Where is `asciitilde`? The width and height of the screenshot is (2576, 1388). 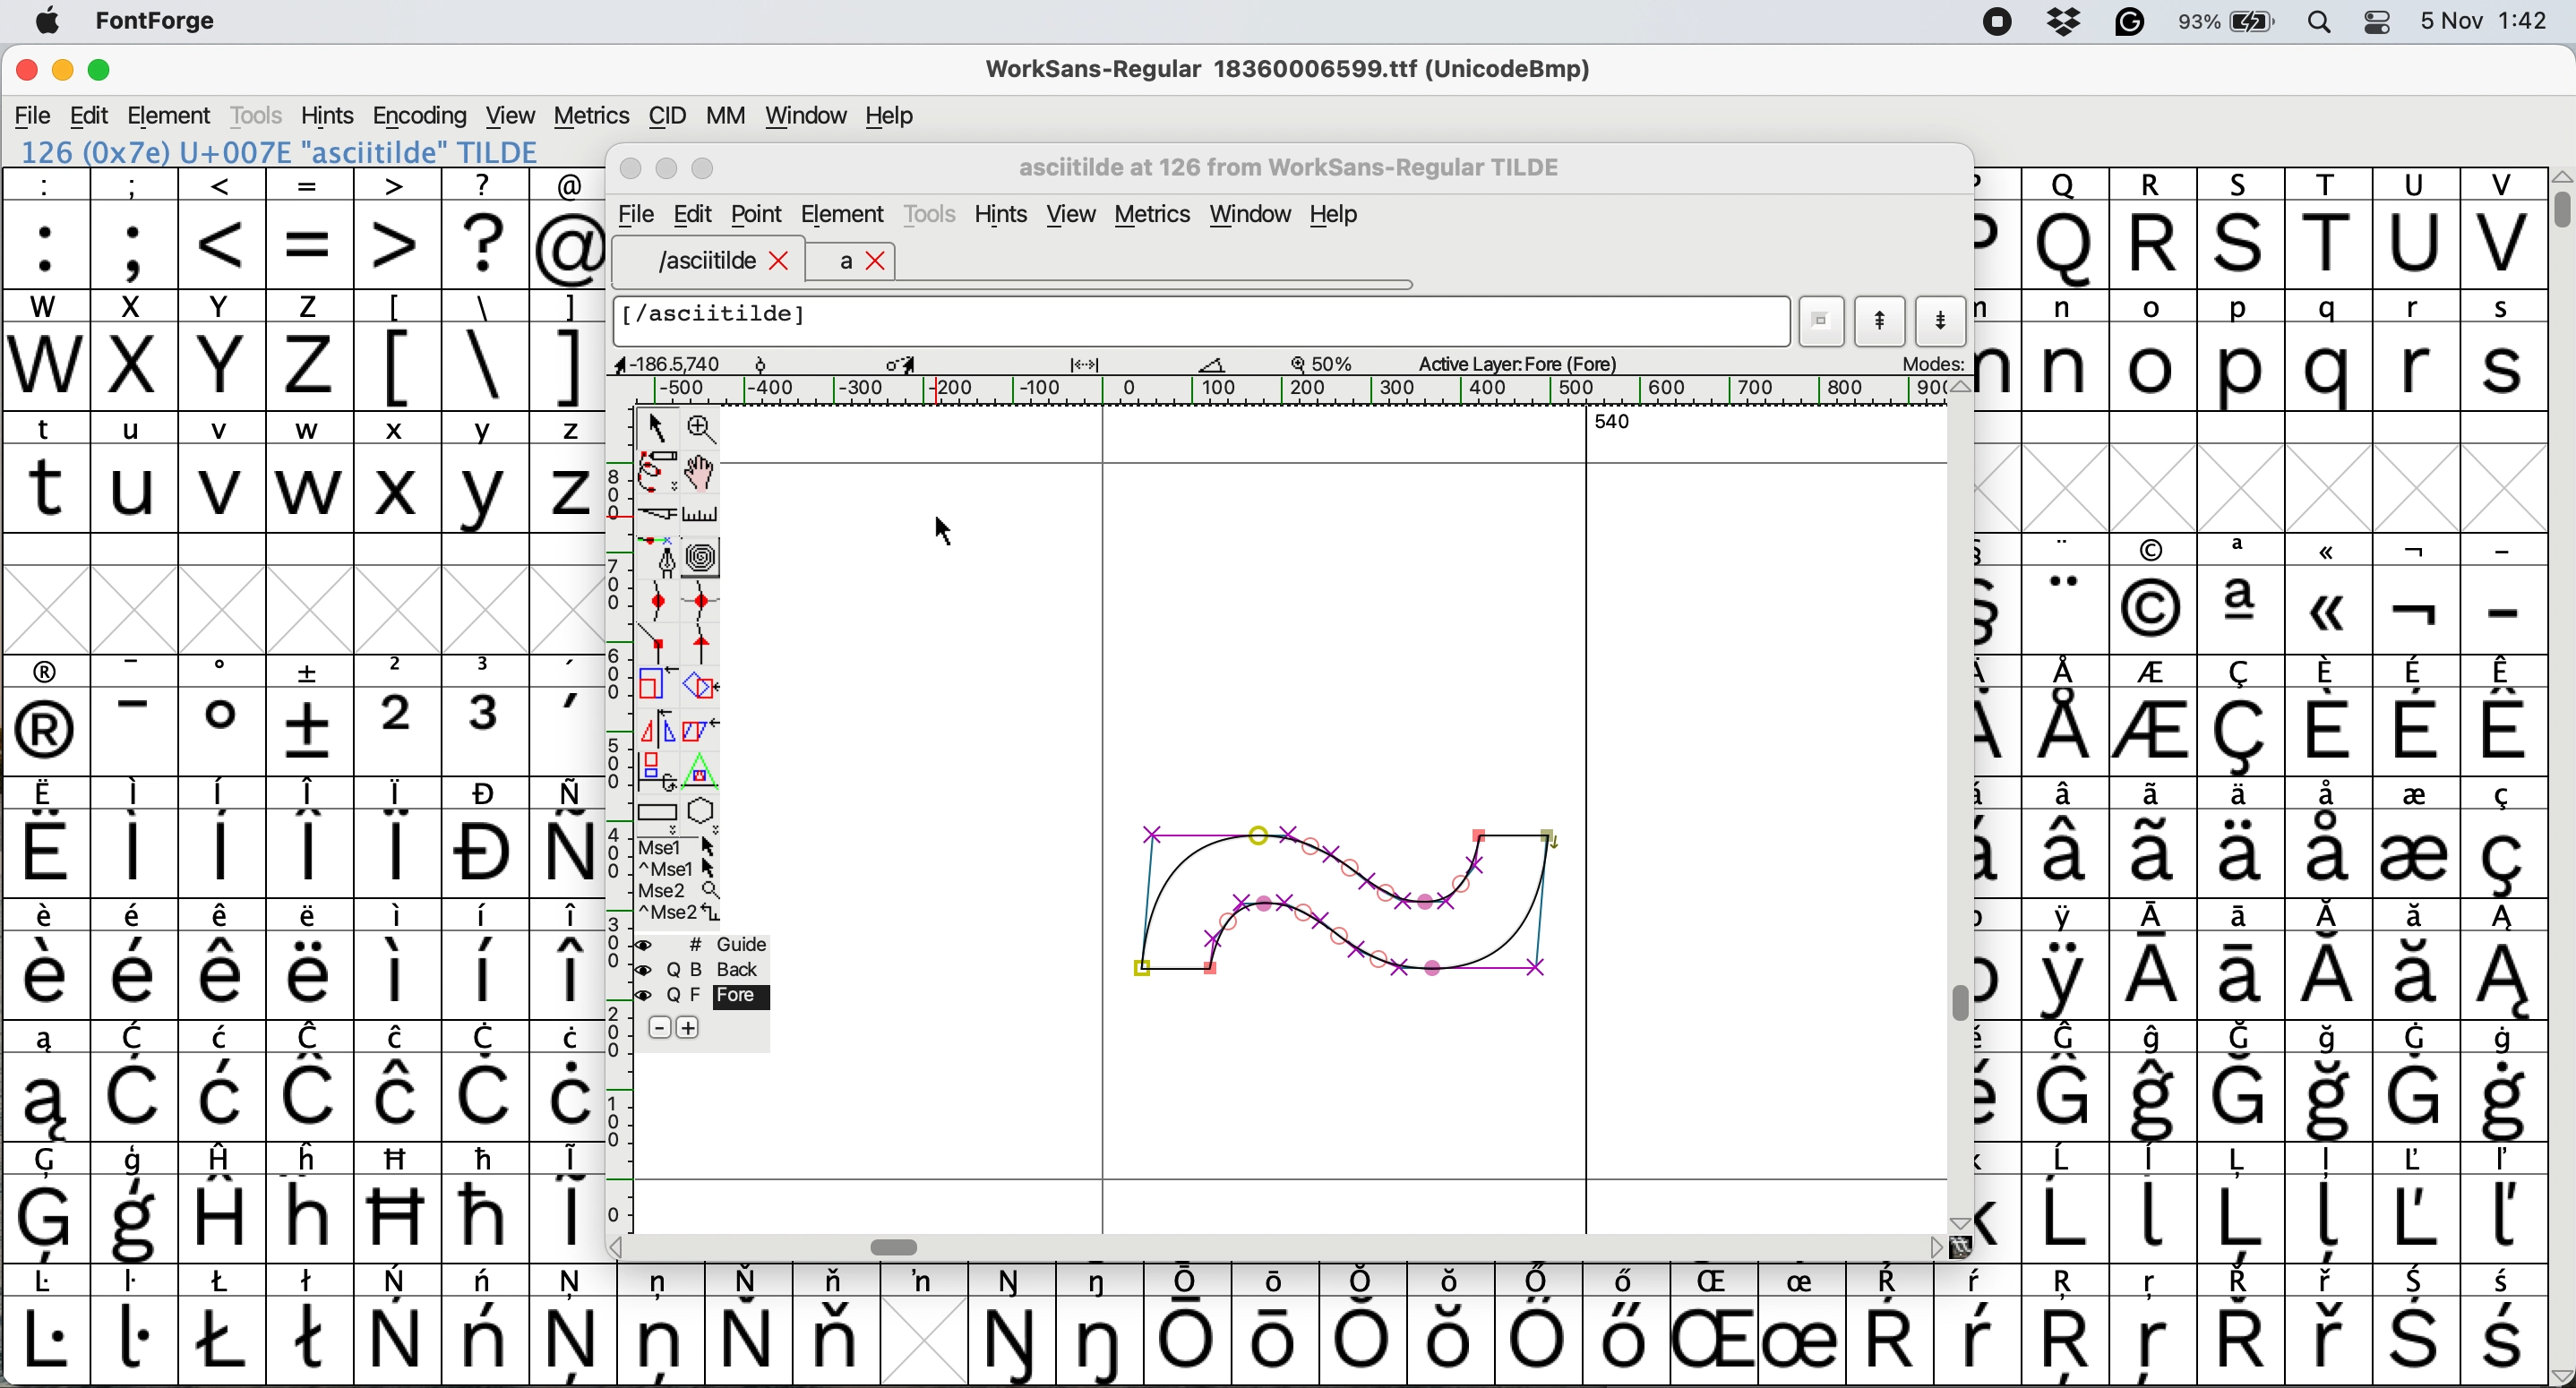
asciitilde is located at coordinates (719, 261).